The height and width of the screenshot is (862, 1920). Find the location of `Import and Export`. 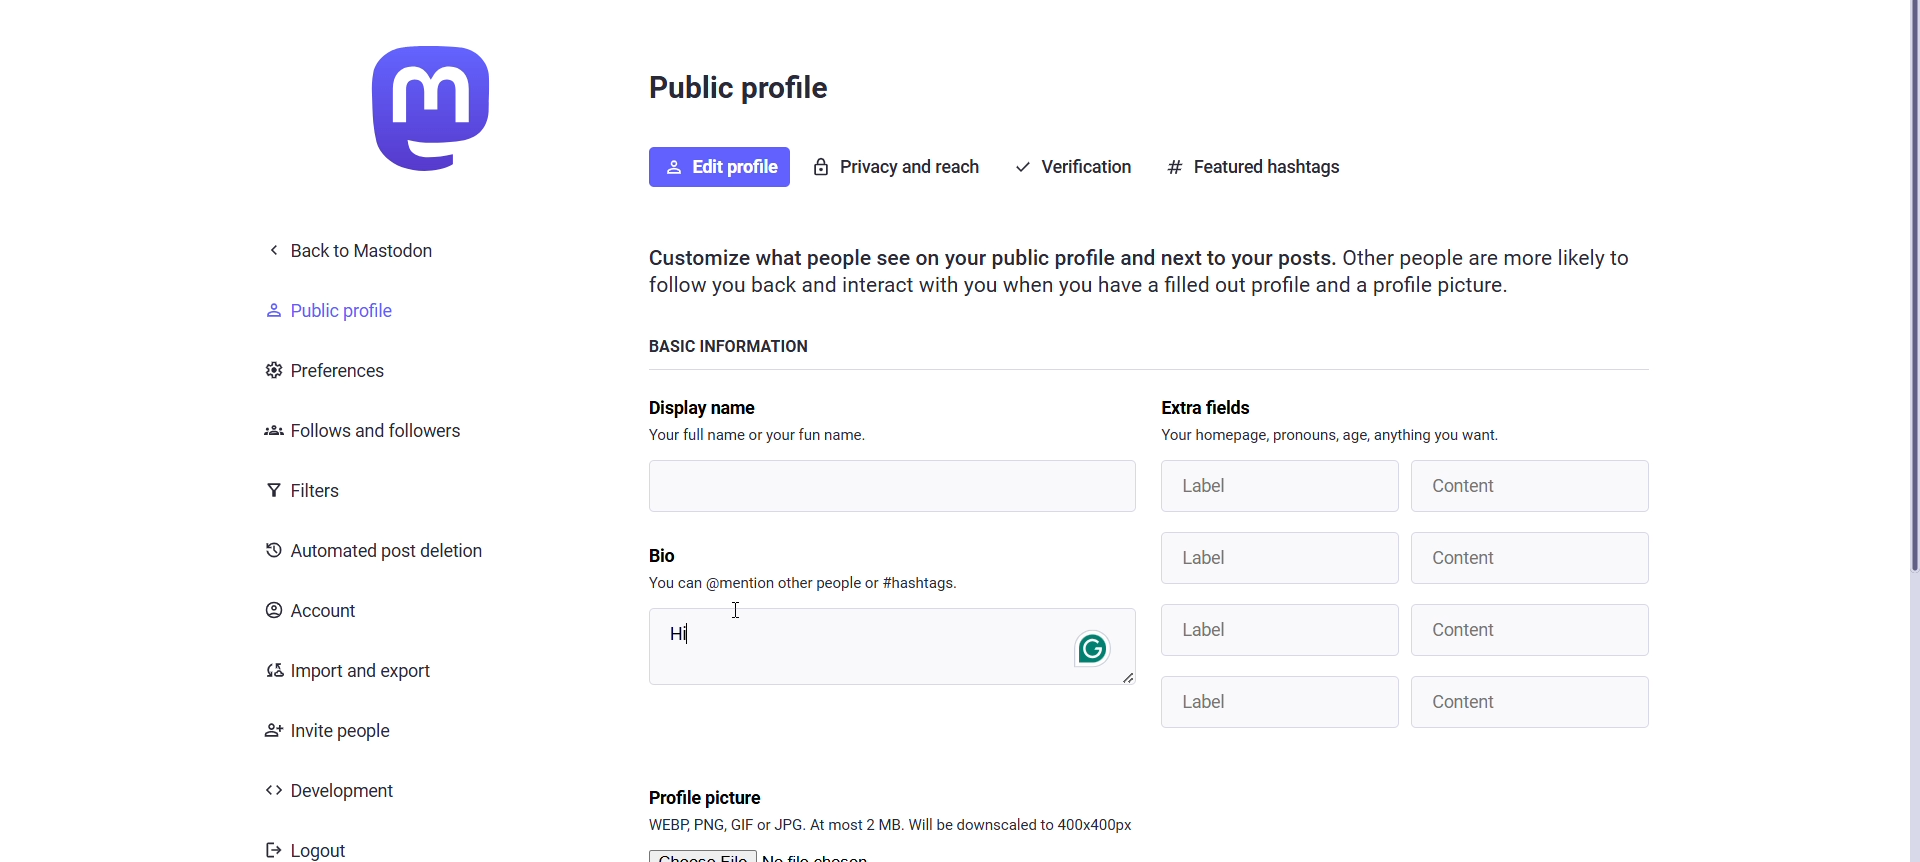

Import and Export is located at coordinates (354, 671).